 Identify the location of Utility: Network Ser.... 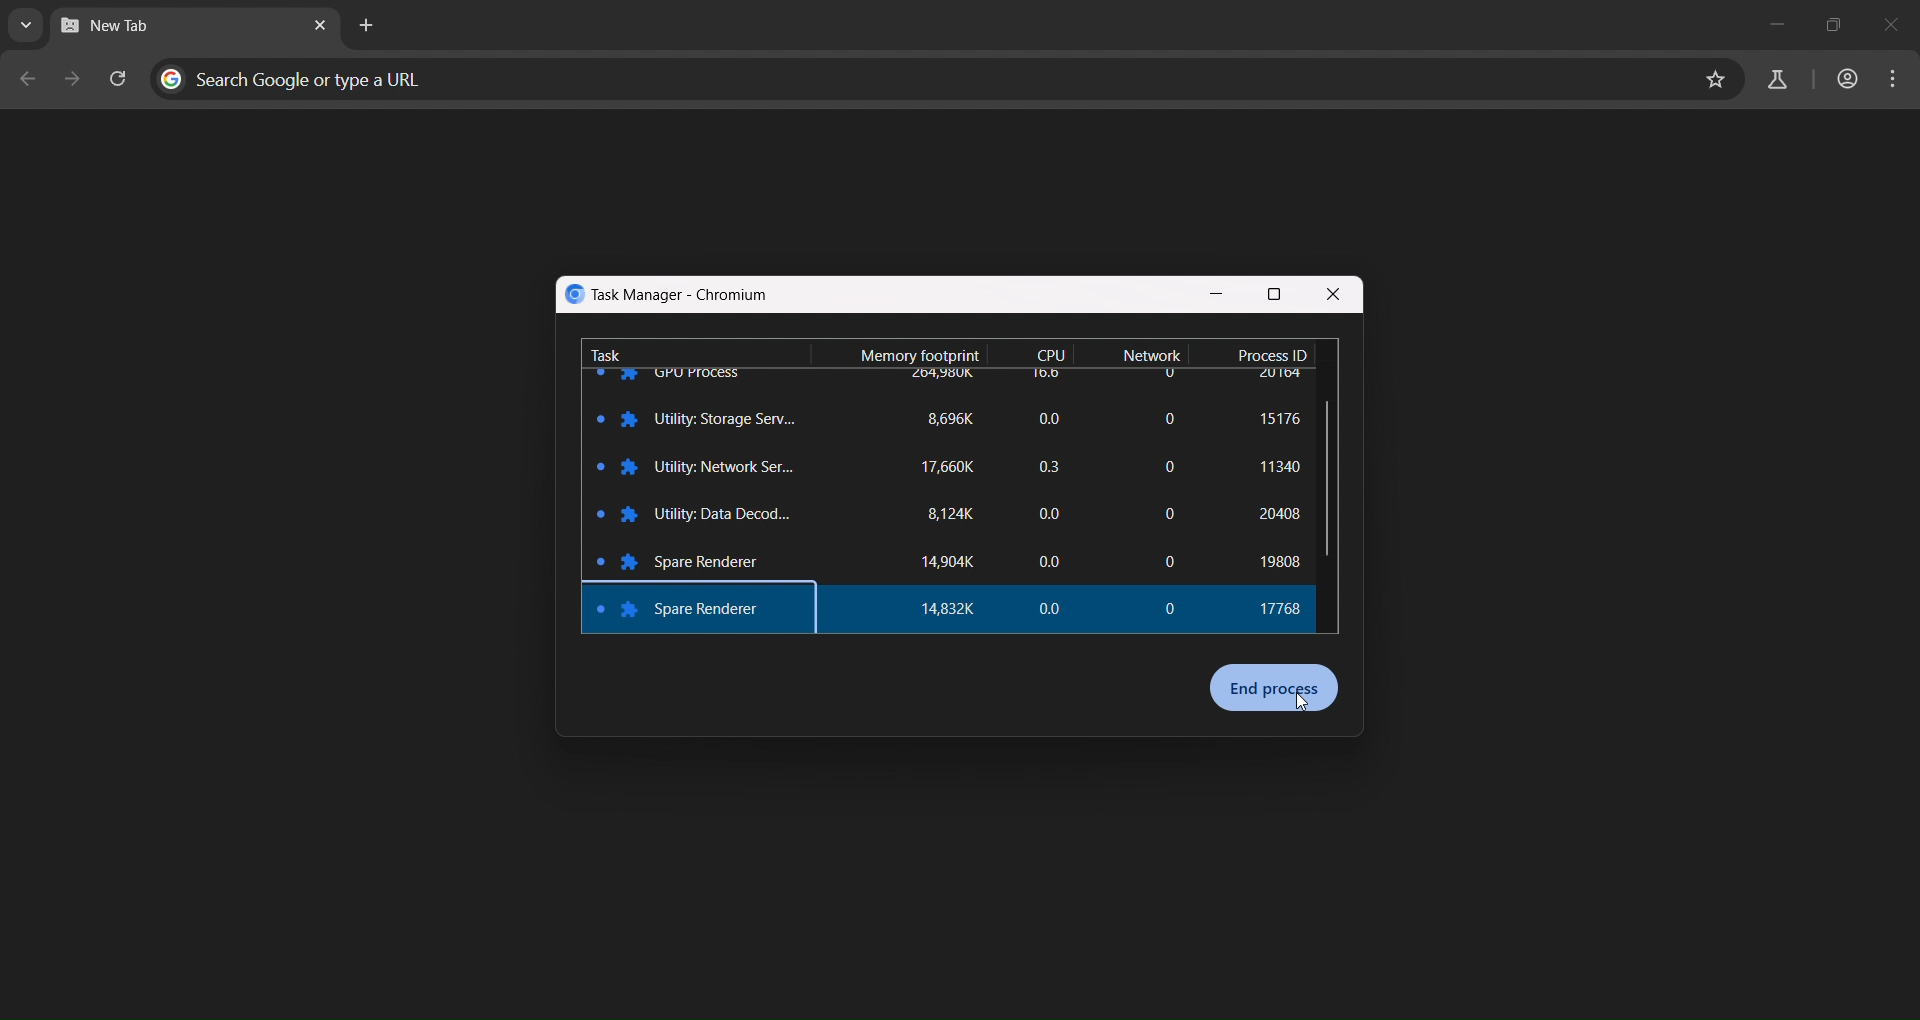
(728, 469).